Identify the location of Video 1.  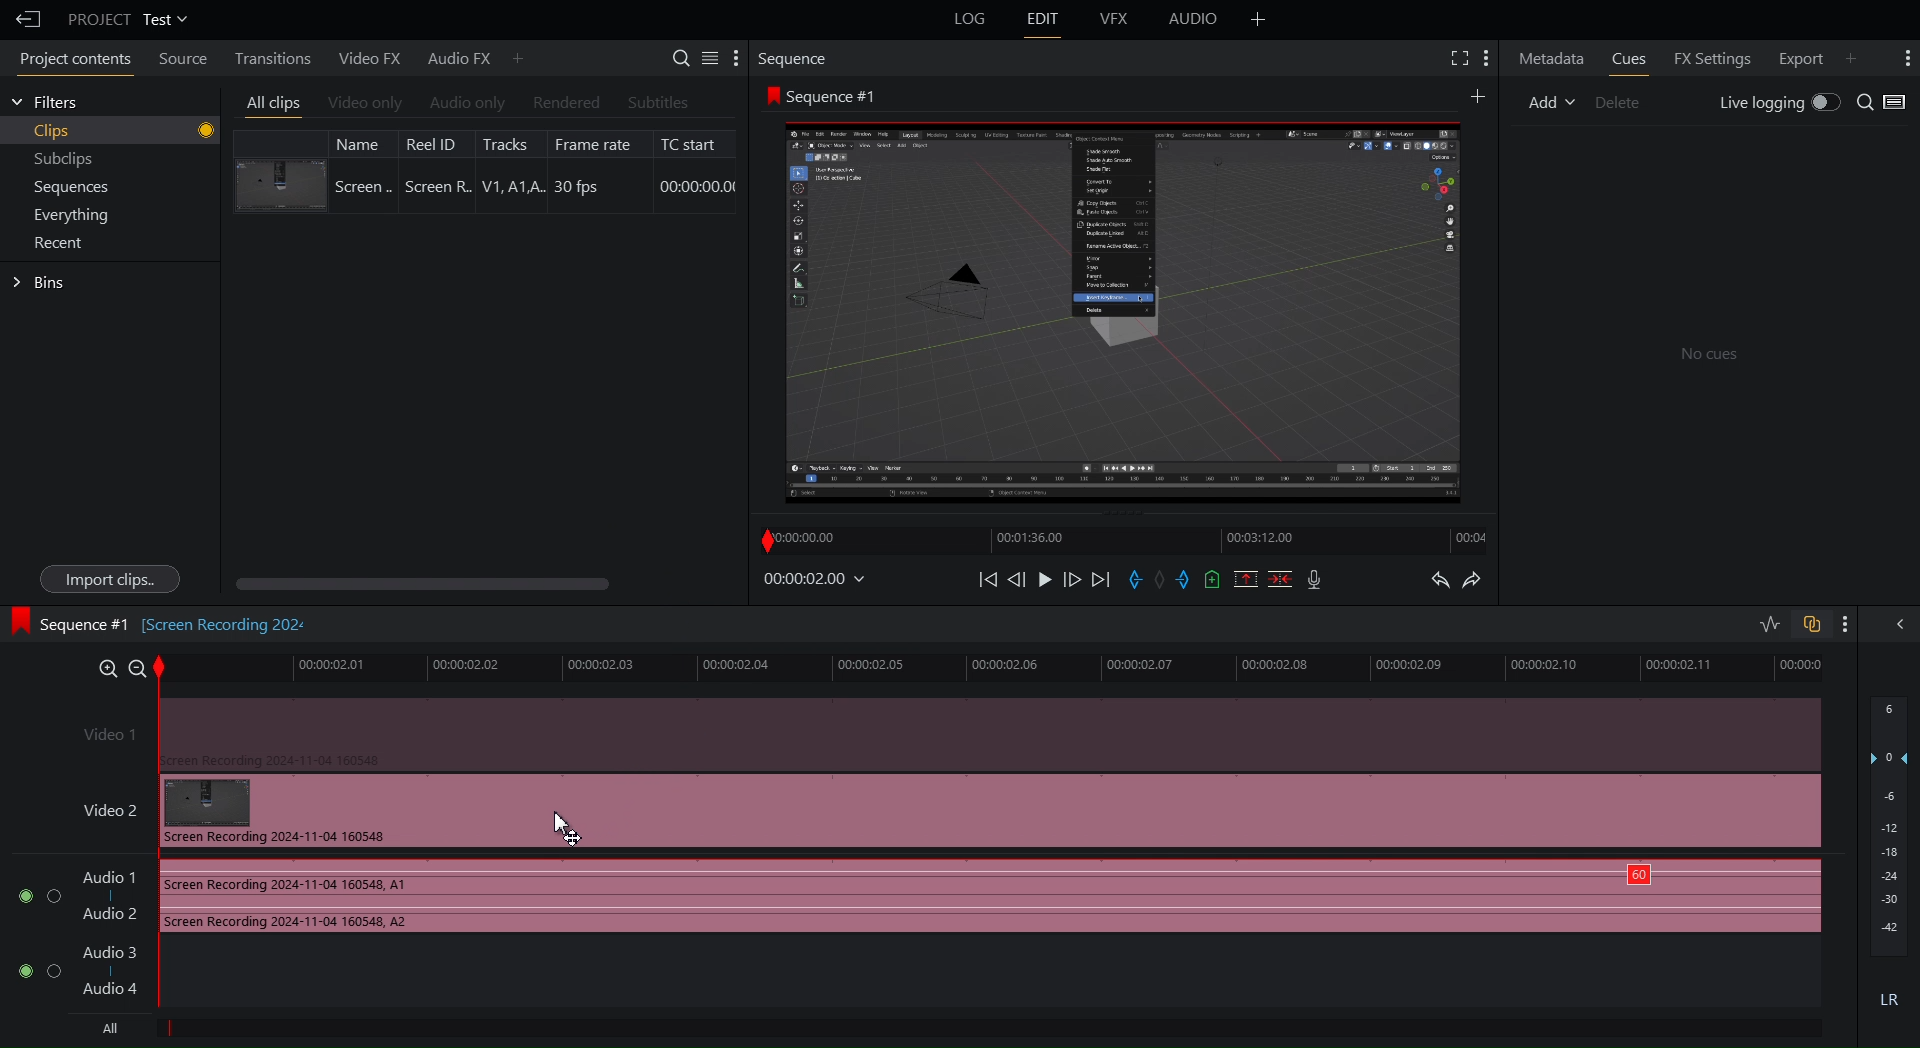
(942, 732).